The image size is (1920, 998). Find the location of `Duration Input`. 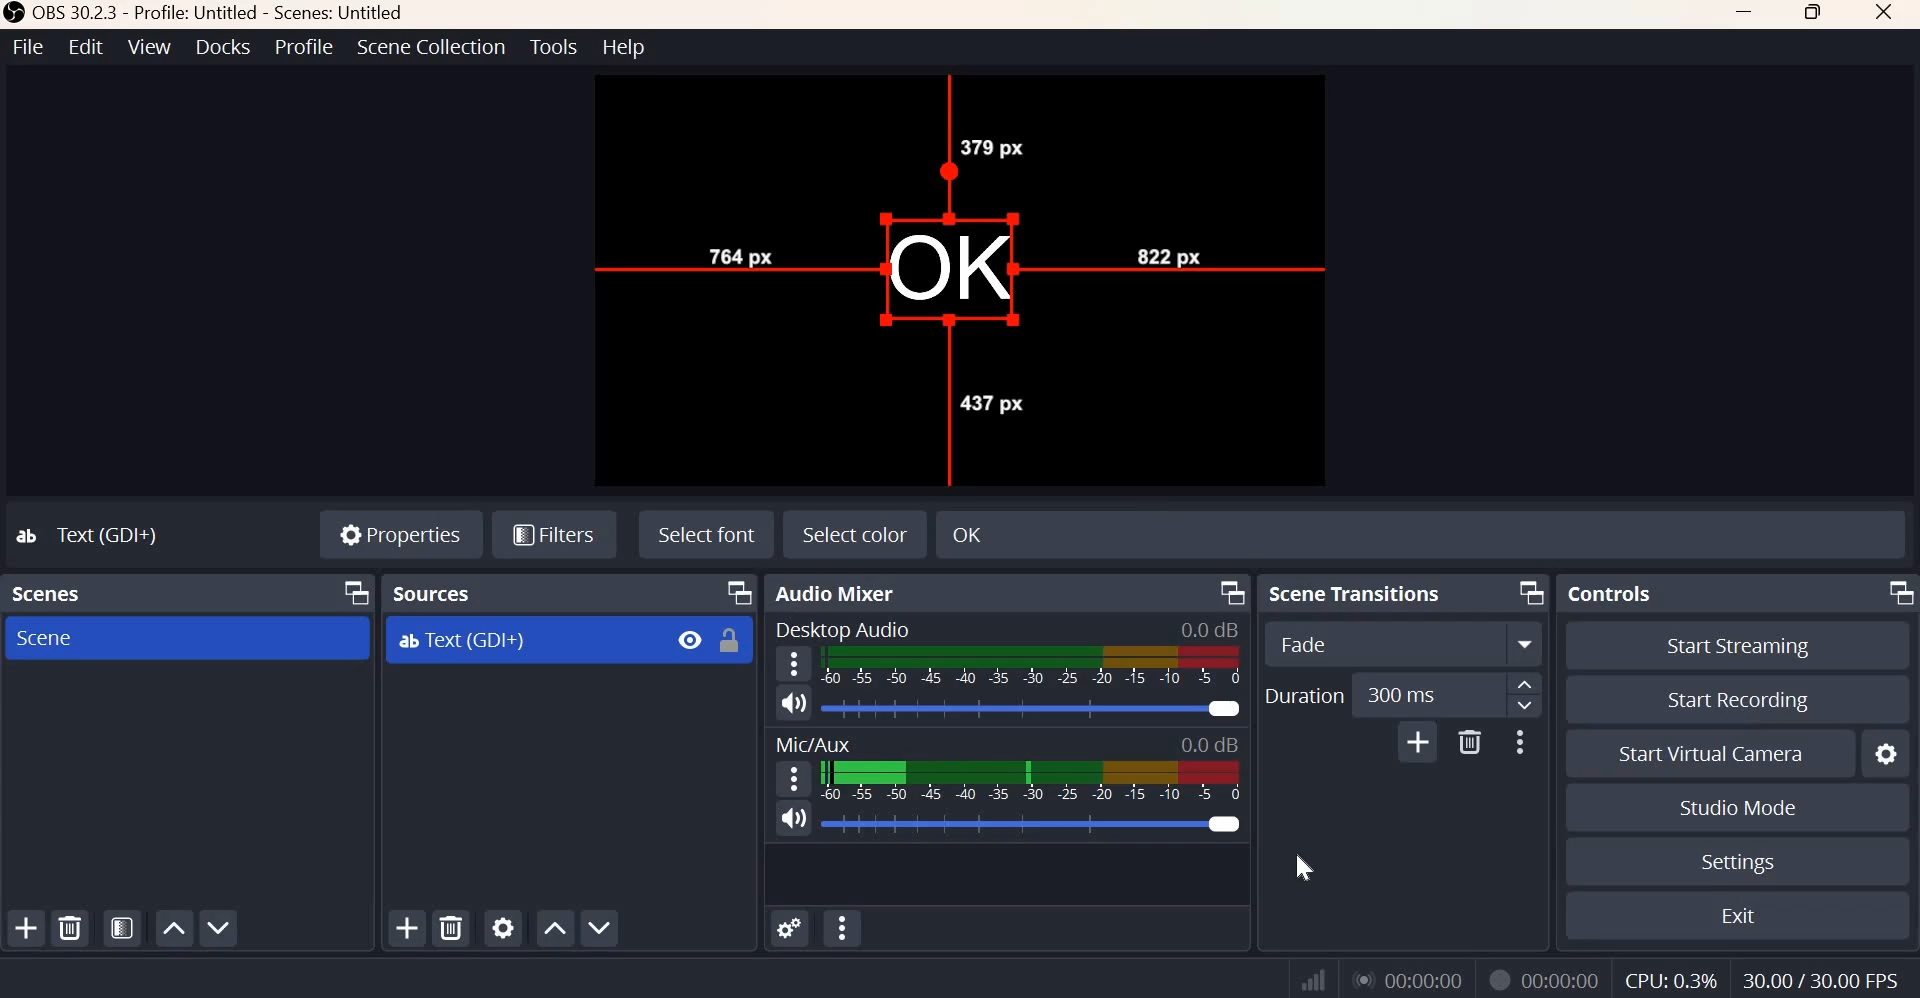

Duration Input is located at coordinates (1427, 695).